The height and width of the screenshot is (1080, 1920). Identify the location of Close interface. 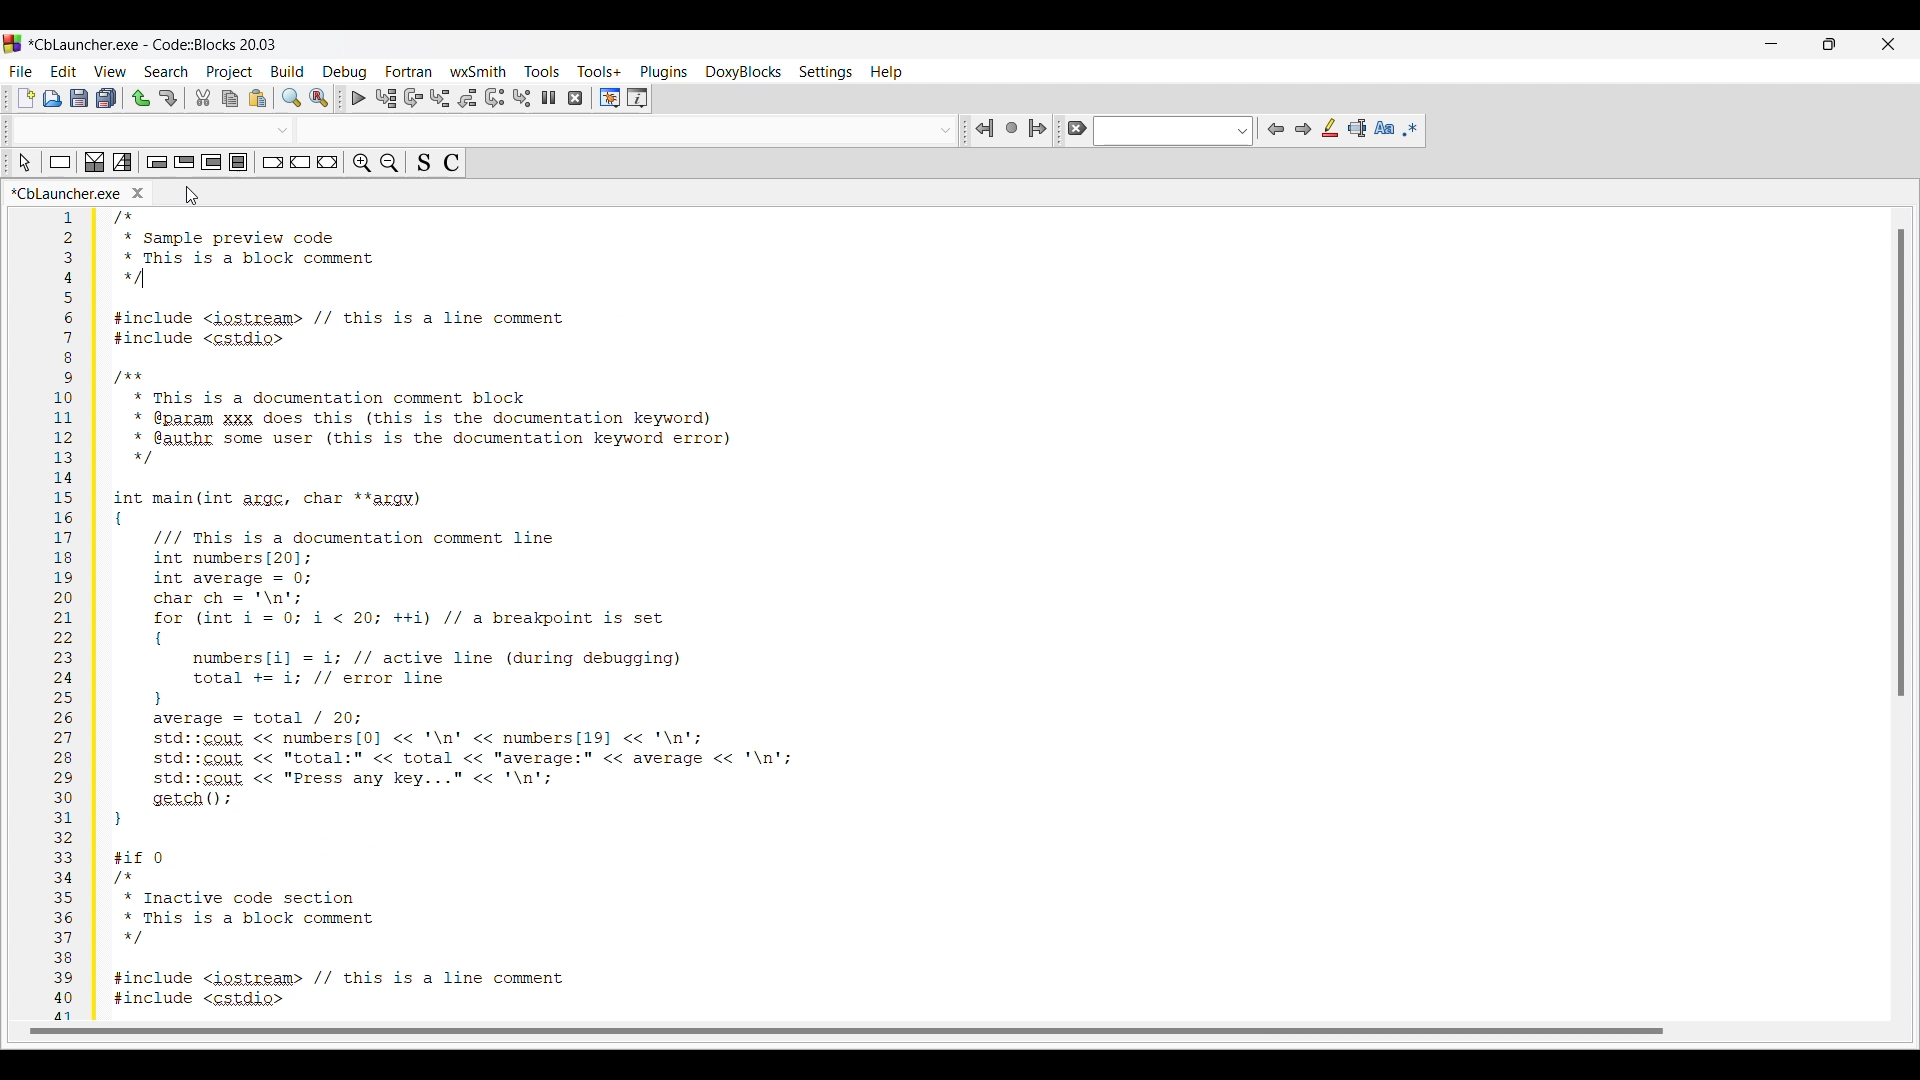
(1888, 44).